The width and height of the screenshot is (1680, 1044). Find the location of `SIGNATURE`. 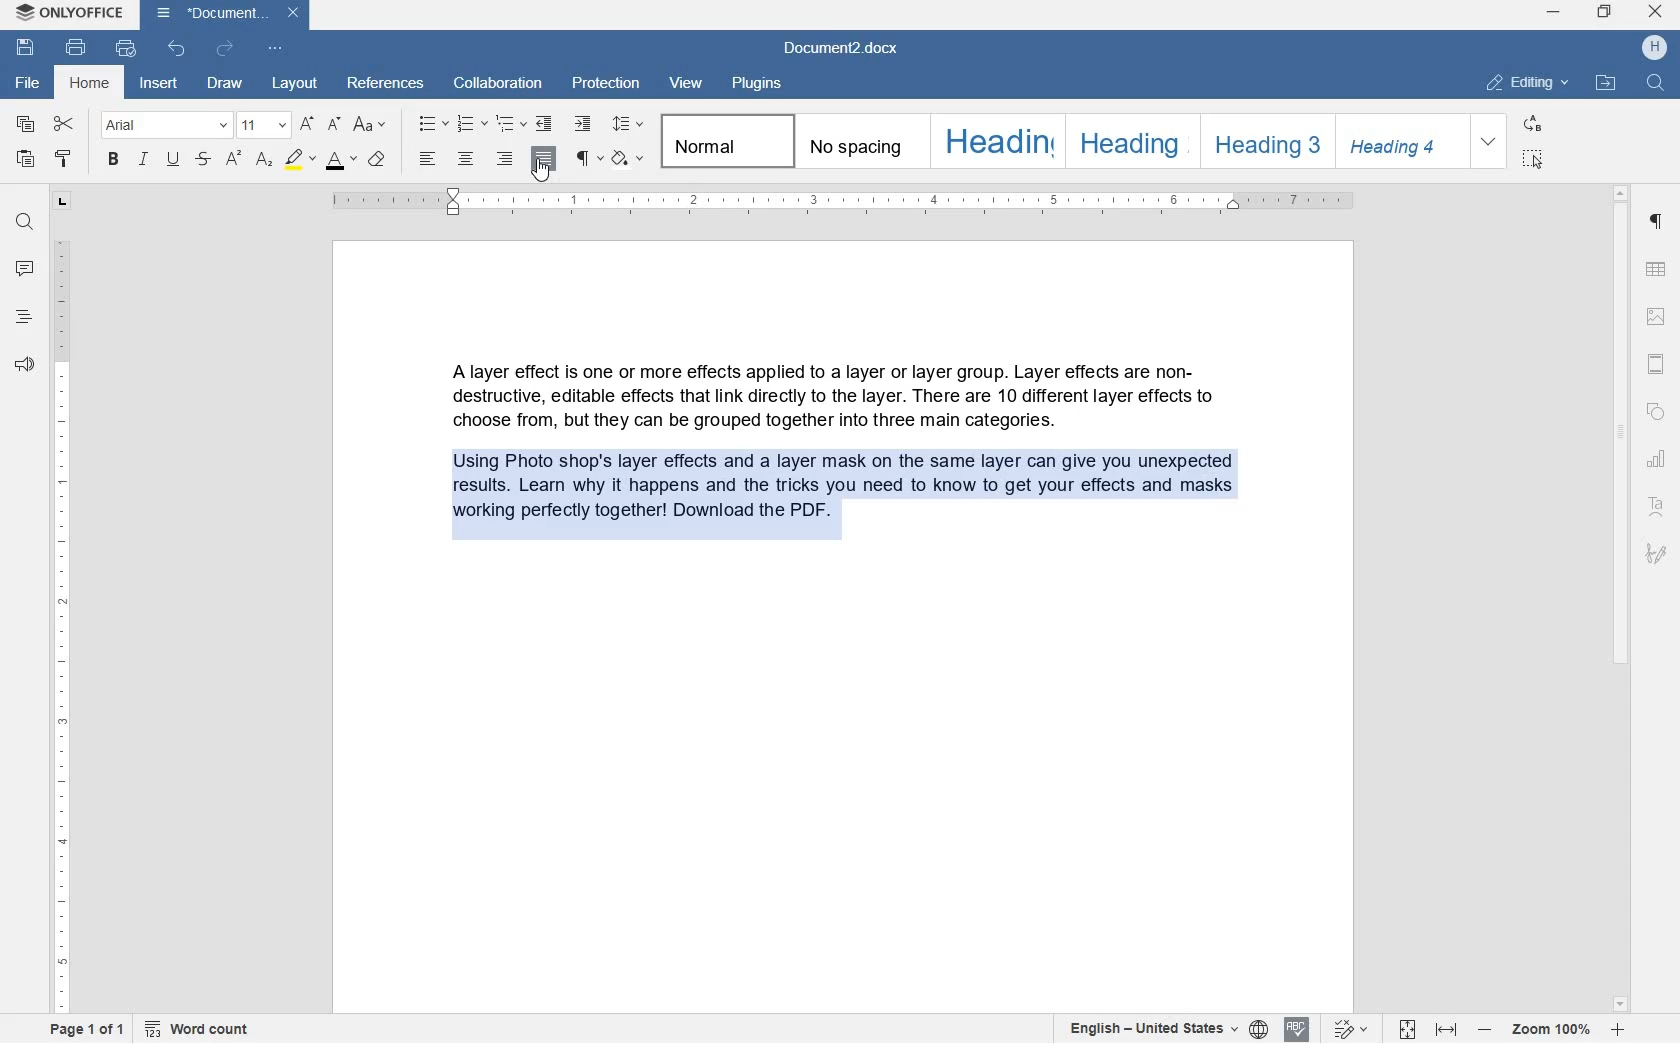

SIGNATURE is located at coordinates (1658, 550).